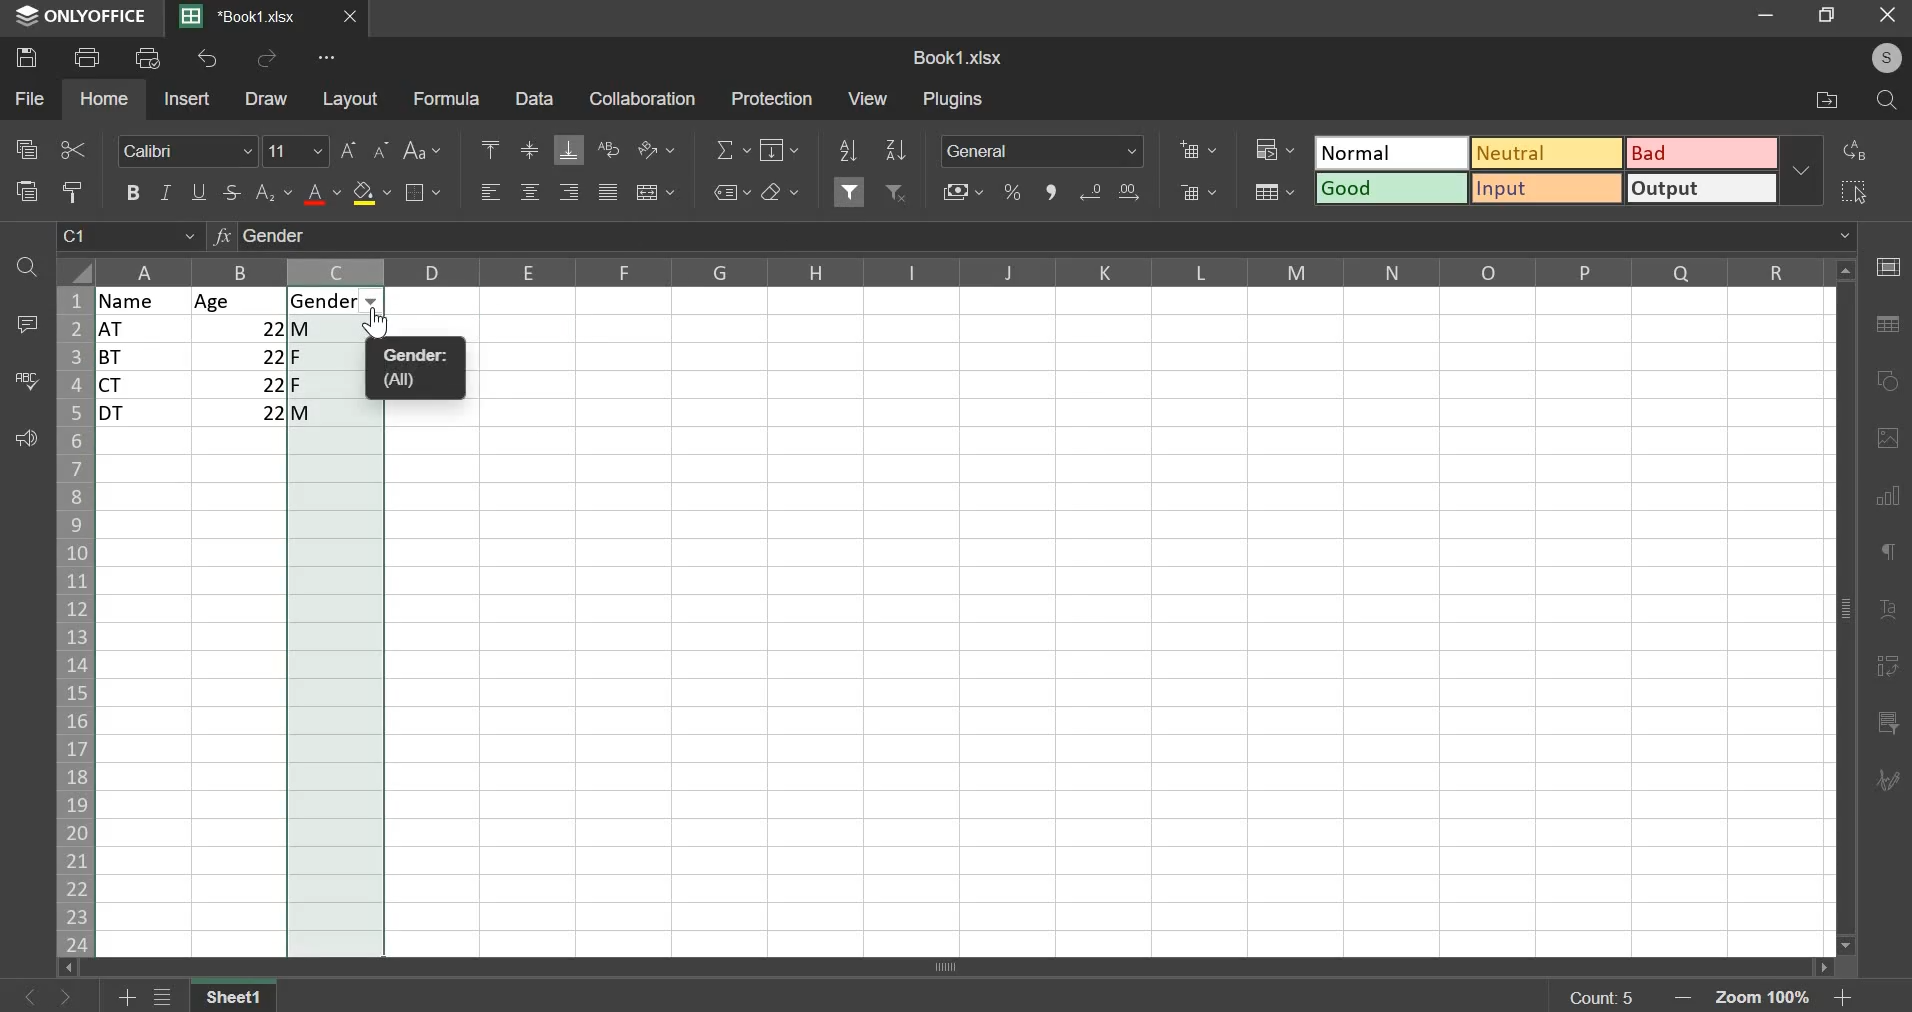 The width and height of the screenshot is (1912, 1012). I want to click on print, so click(87, 56).